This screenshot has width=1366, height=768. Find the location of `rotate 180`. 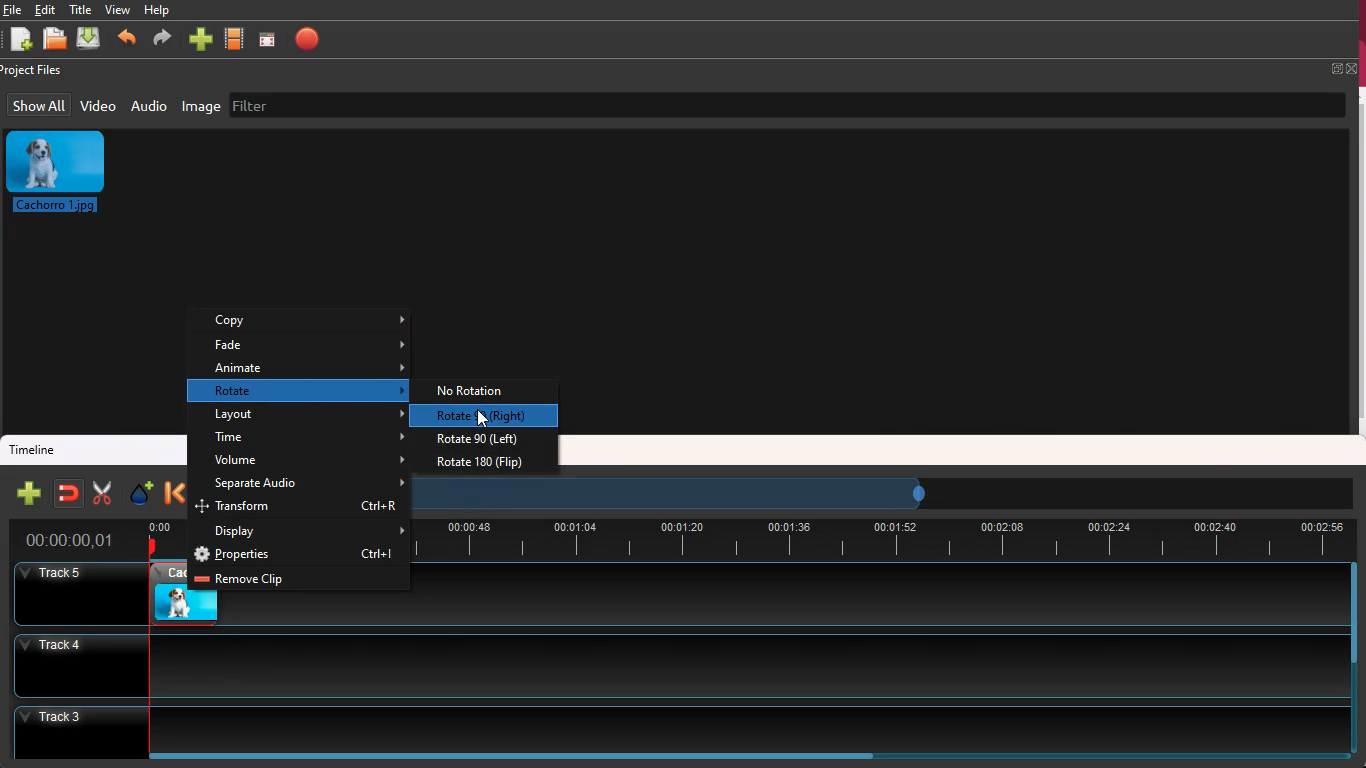

rotate 180 is located at coordinates (483, 465).